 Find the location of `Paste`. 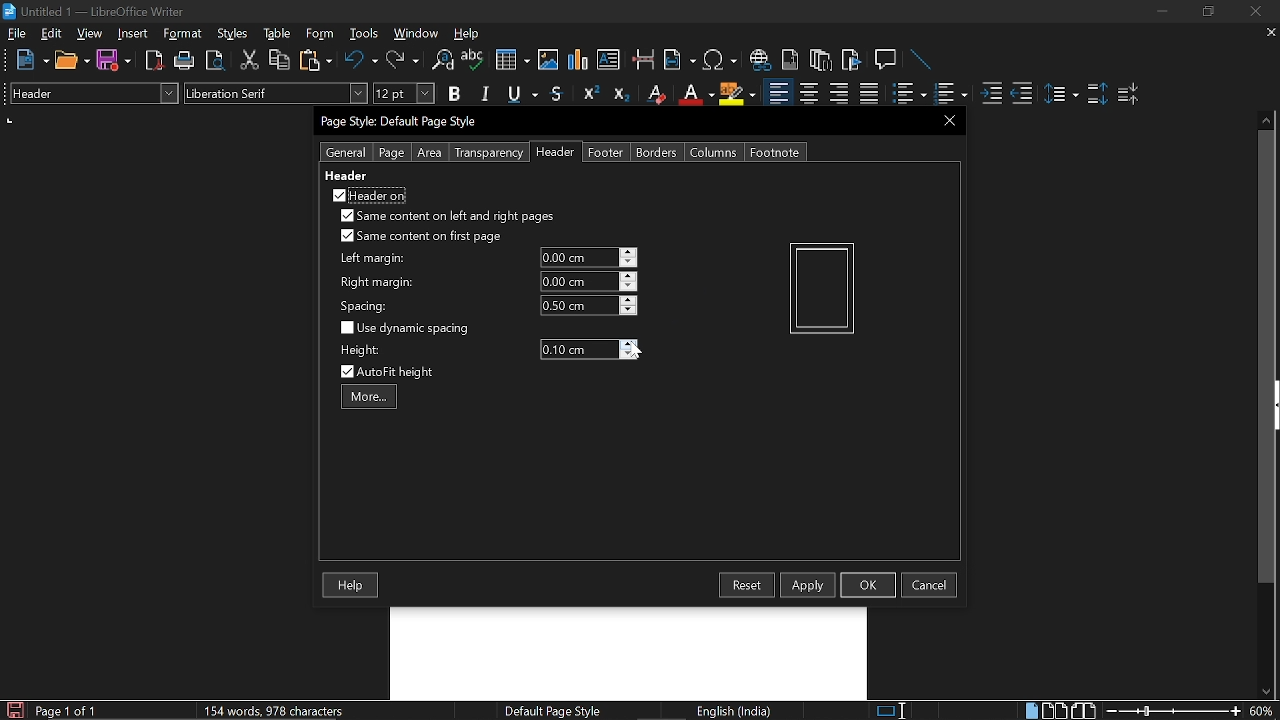

Paste is located at coordinates (314, 59).